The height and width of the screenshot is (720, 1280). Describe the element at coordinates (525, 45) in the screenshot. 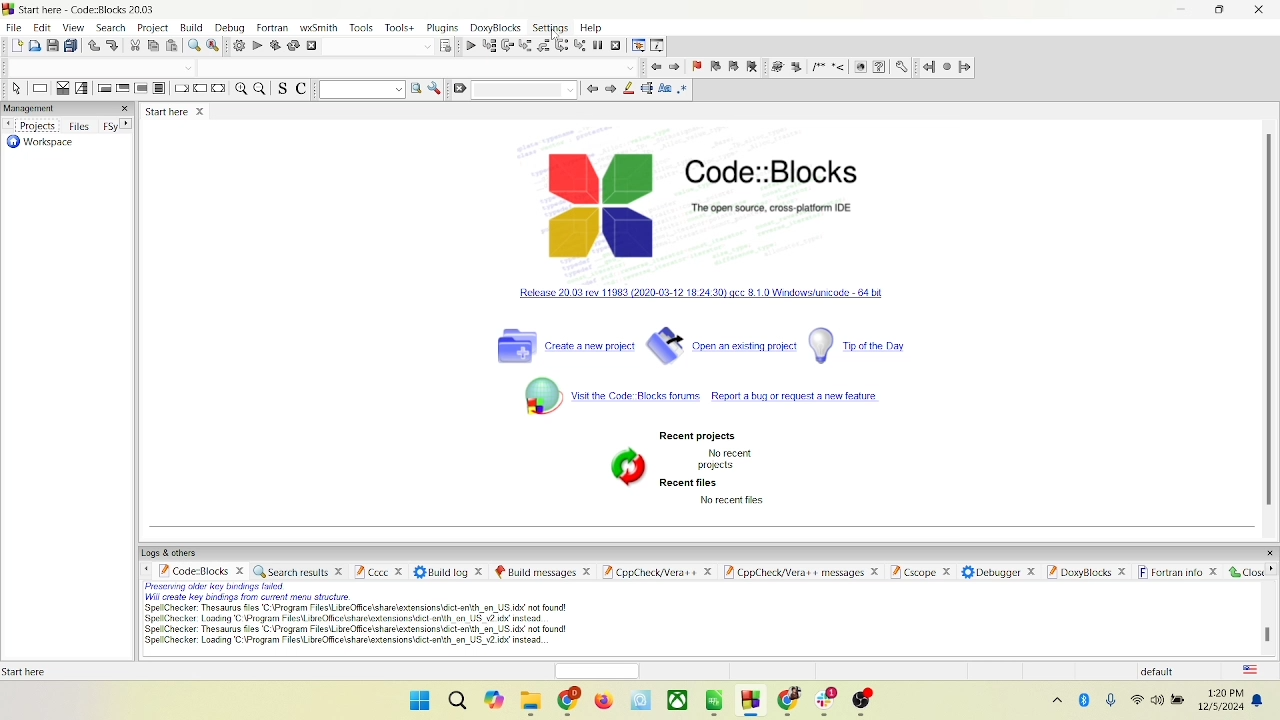

I see `step into` at that location.